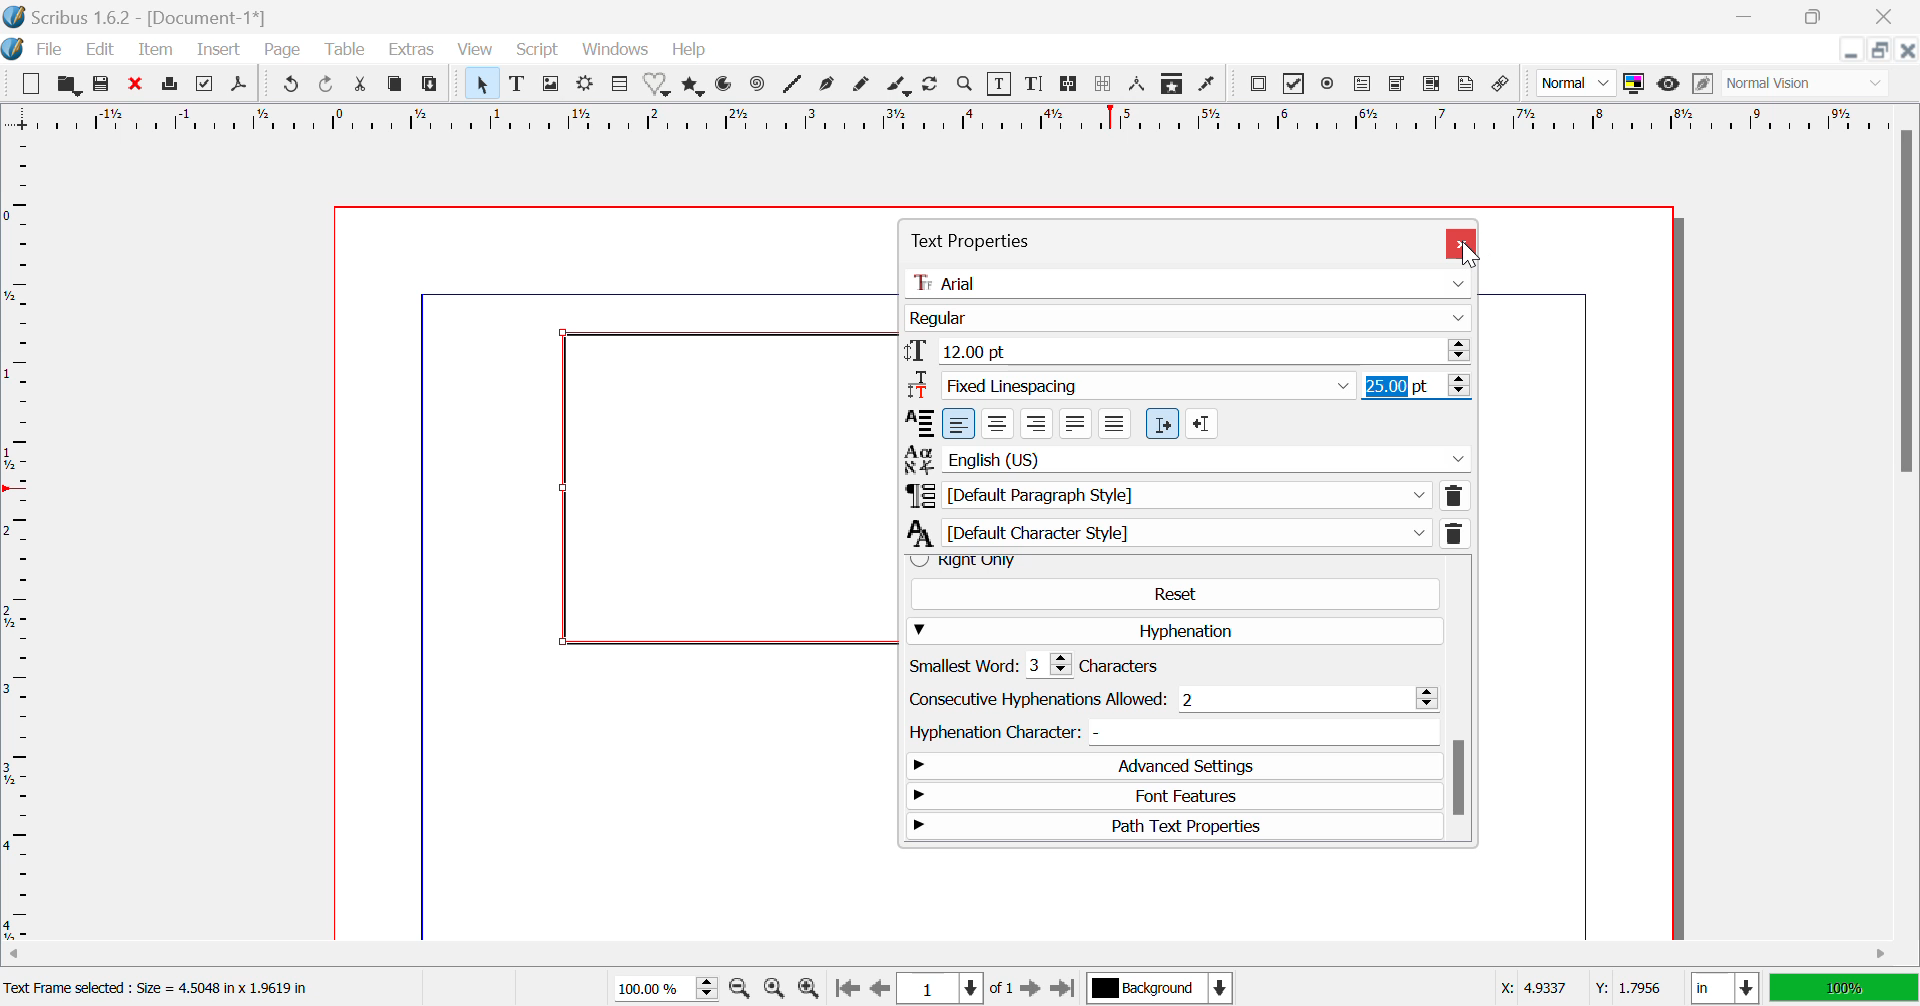 Image resolution: width=1920 pixels, height=1006 pixels. I want to click on Script, so click(536, 51).